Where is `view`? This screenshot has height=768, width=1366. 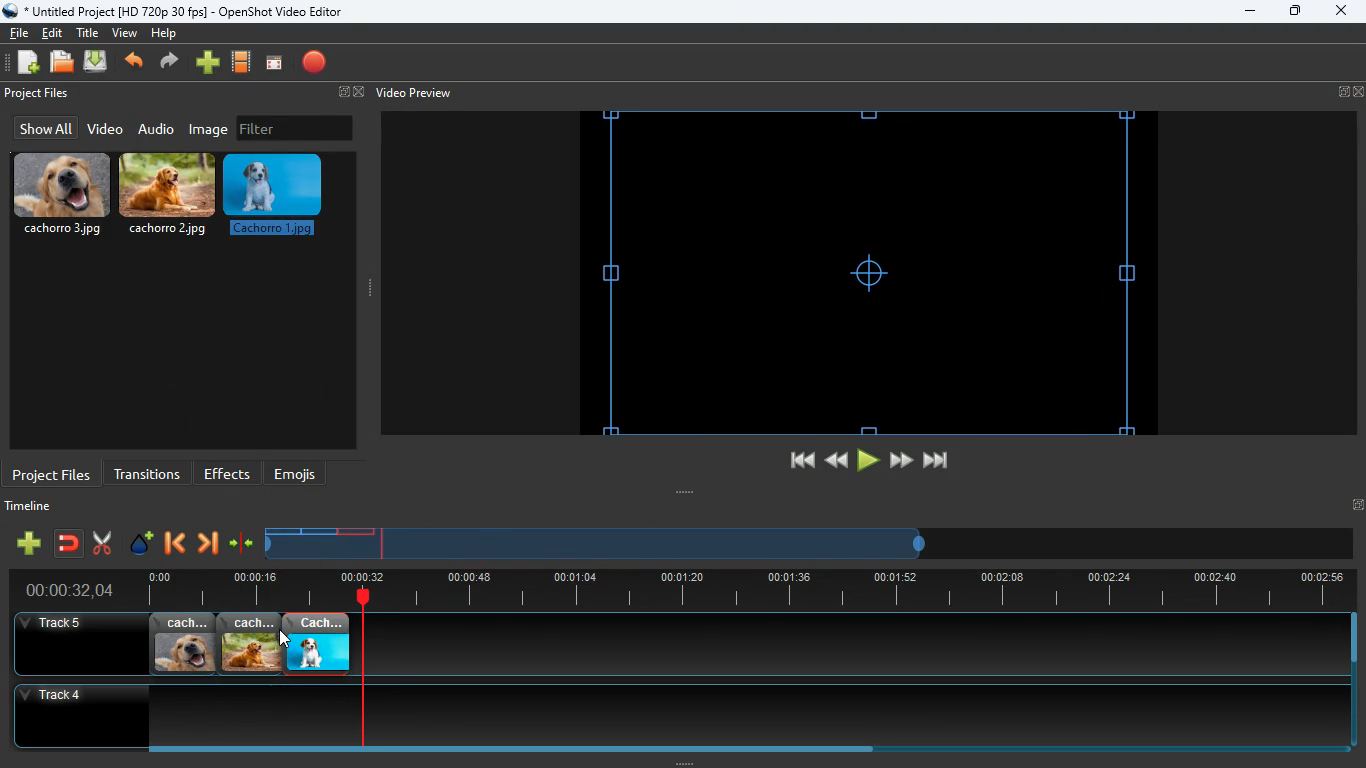 view is located at coordinates (126, 33).